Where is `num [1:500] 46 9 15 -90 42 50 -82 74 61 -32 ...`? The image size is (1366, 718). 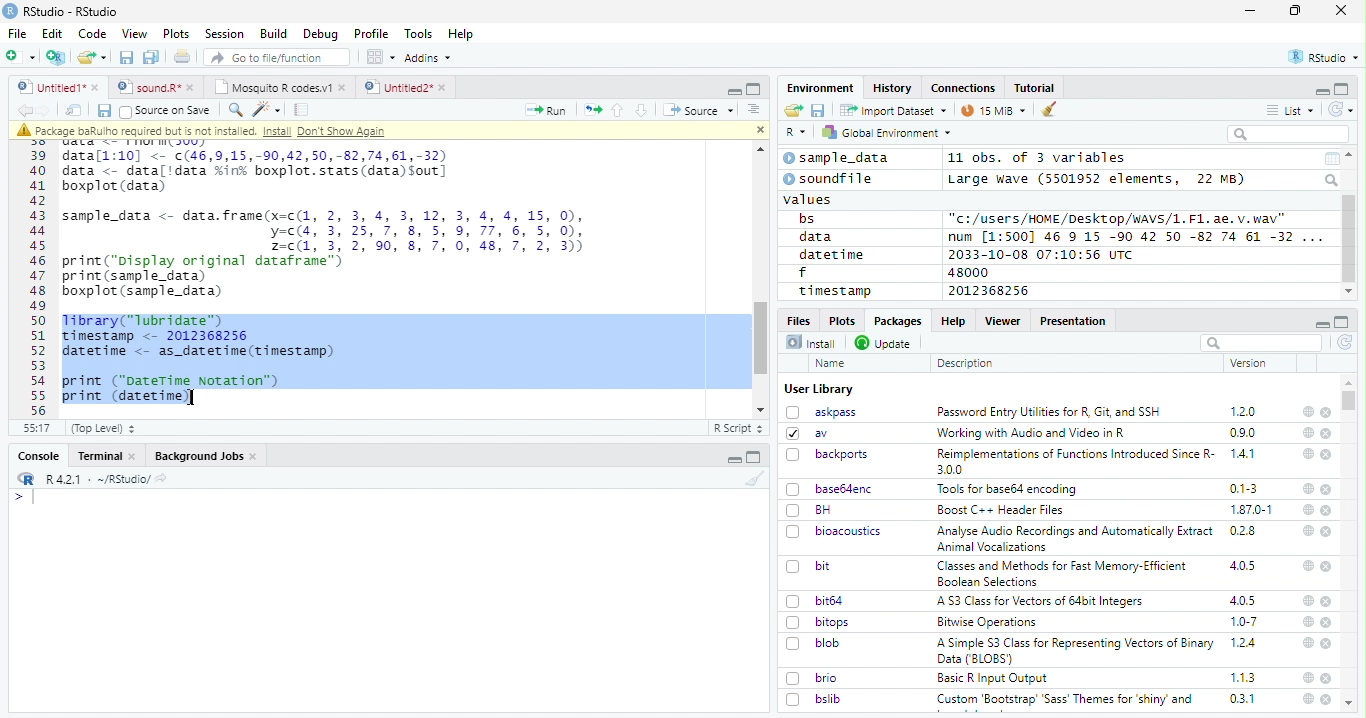
num [1:500] 46 9 15 -90 42 50 -82 74 61 -32 ... is located at coordinates (1135, 236).